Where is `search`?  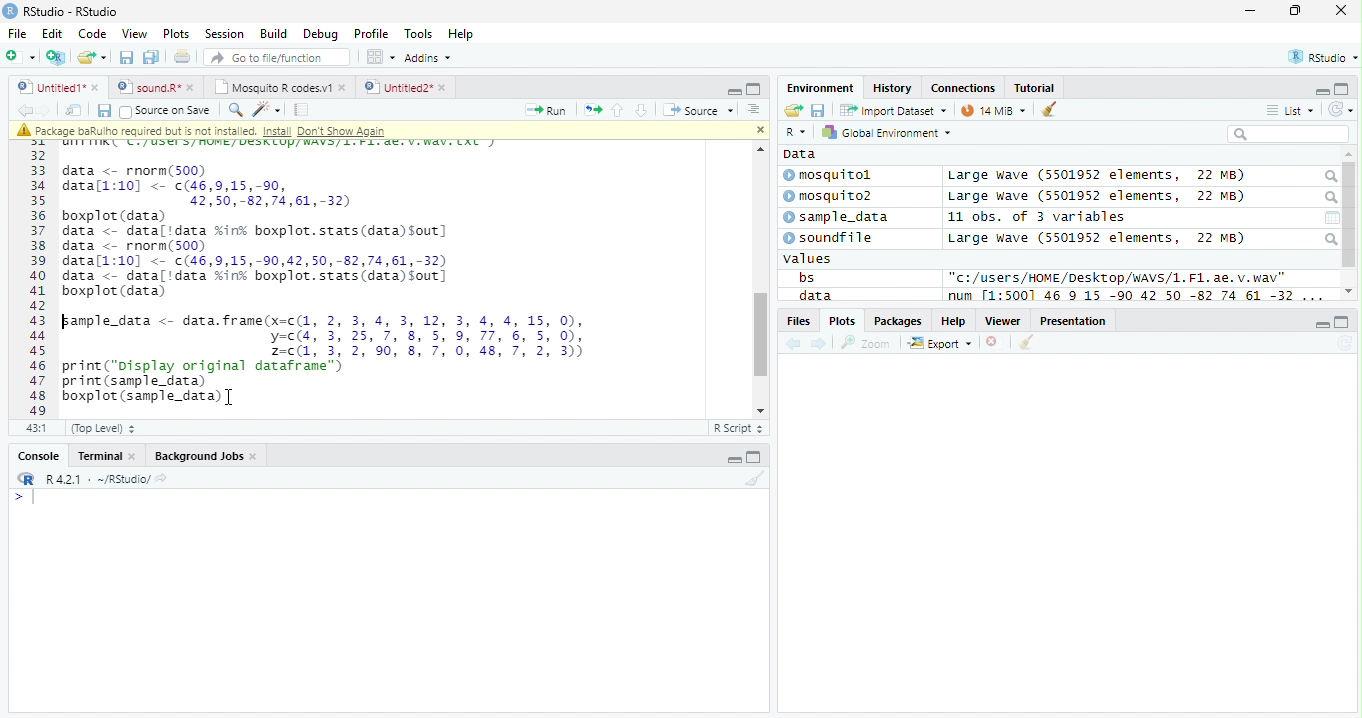
search is located at coordinates (1329, 198).